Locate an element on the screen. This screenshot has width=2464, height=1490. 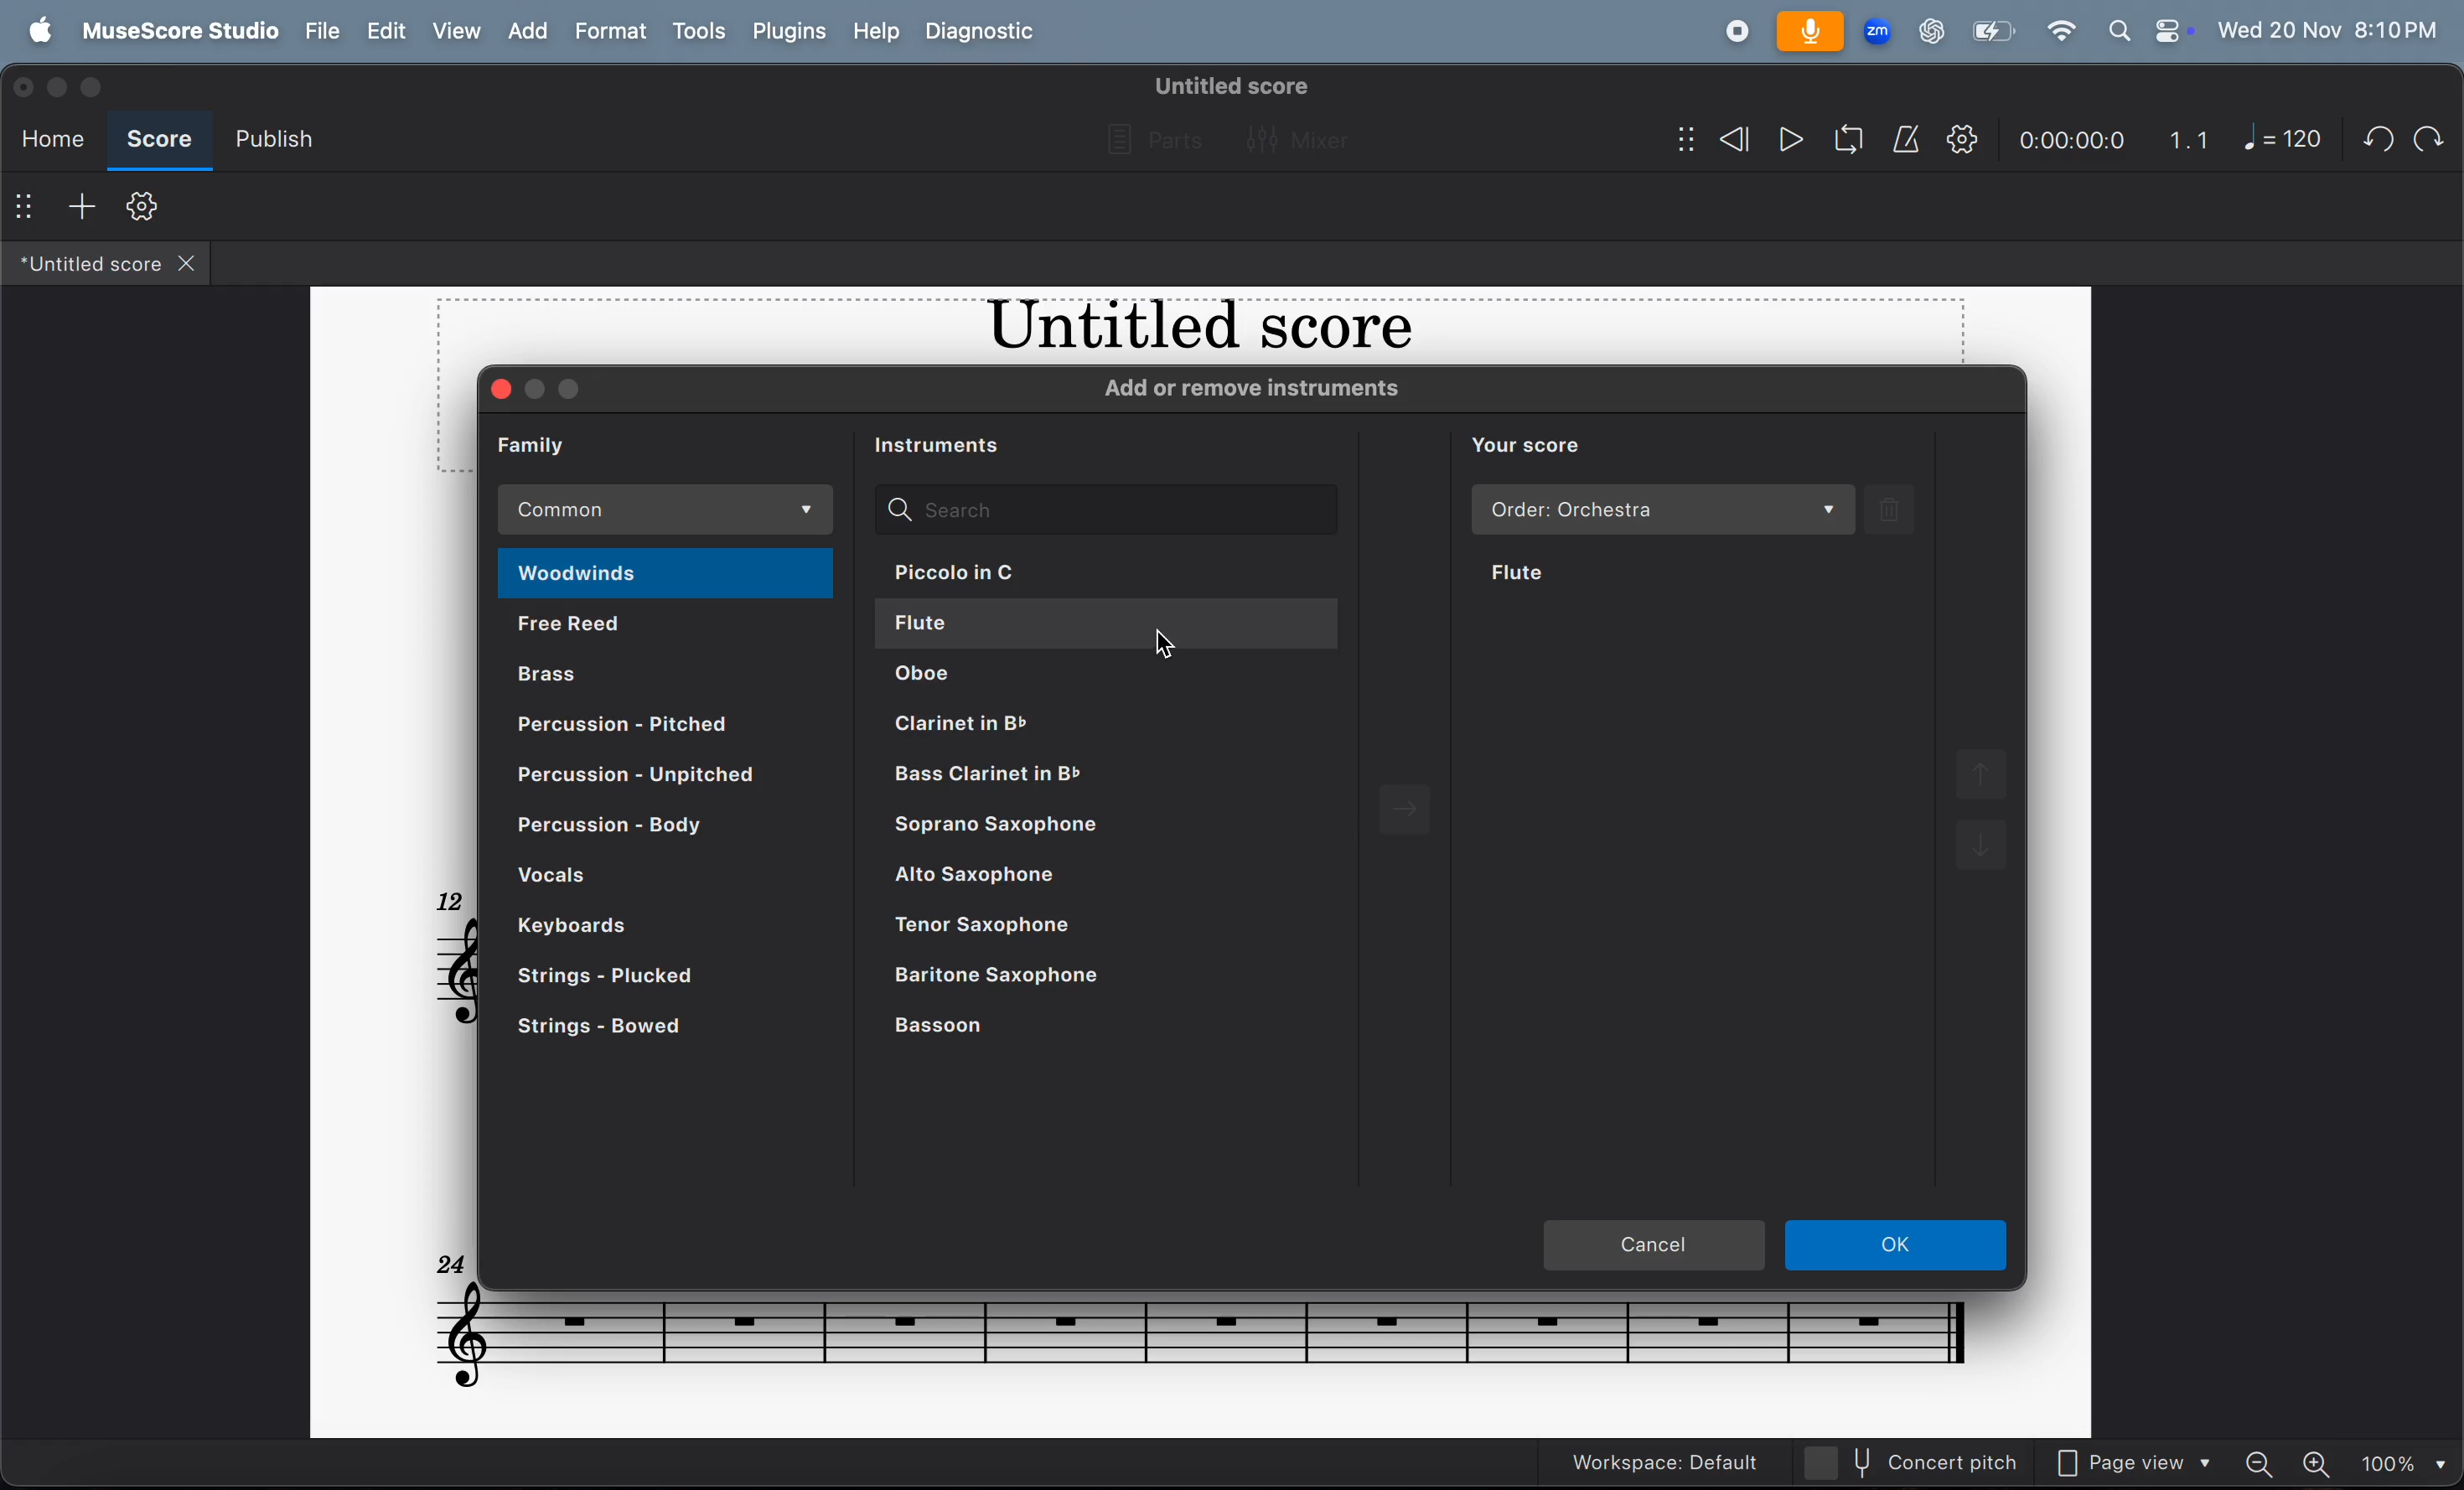
zoom in is located at coordinates (2319, 1461).